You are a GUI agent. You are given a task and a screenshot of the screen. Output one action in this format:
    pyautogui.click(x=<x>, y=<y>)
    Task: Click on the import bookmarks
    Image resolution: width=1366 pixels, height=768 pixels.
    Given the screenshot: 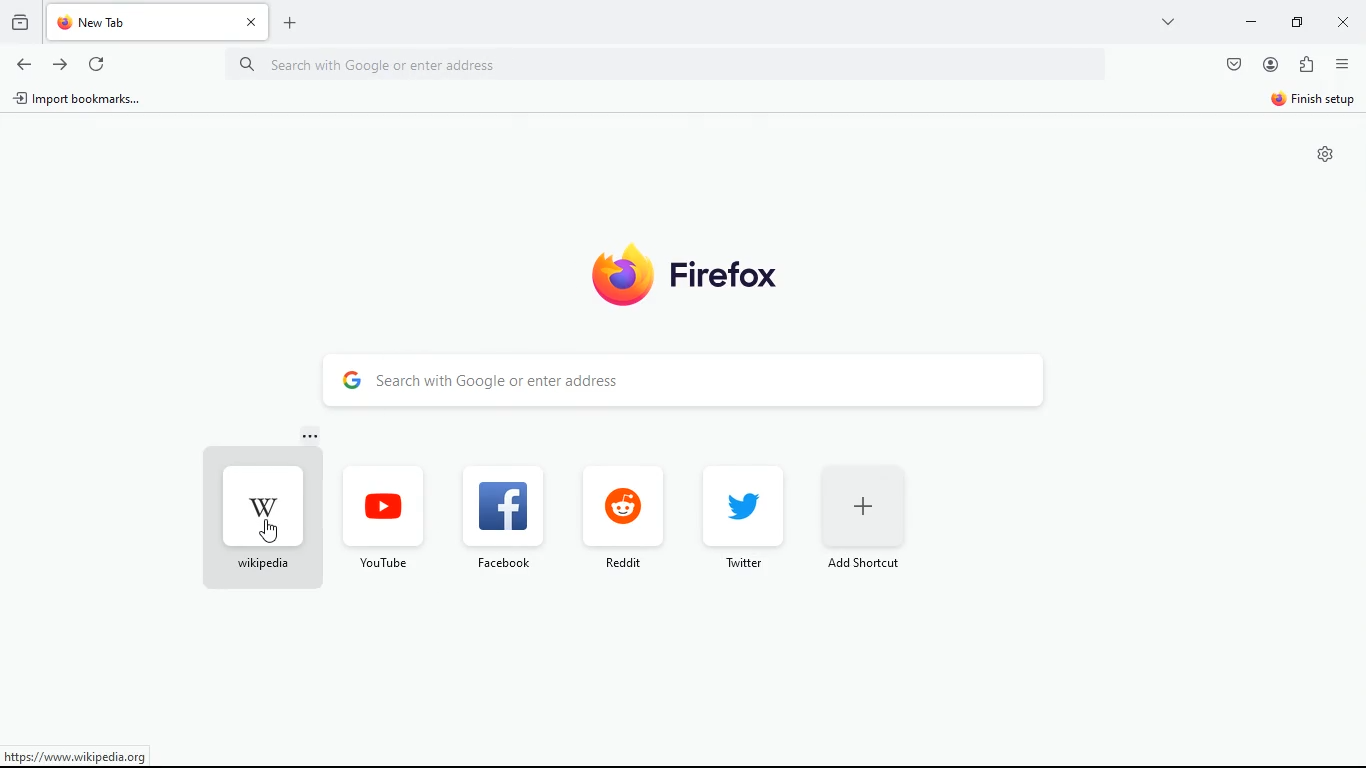 What is the action you would take?
    pyautogui.click(x=78, y=101)
    